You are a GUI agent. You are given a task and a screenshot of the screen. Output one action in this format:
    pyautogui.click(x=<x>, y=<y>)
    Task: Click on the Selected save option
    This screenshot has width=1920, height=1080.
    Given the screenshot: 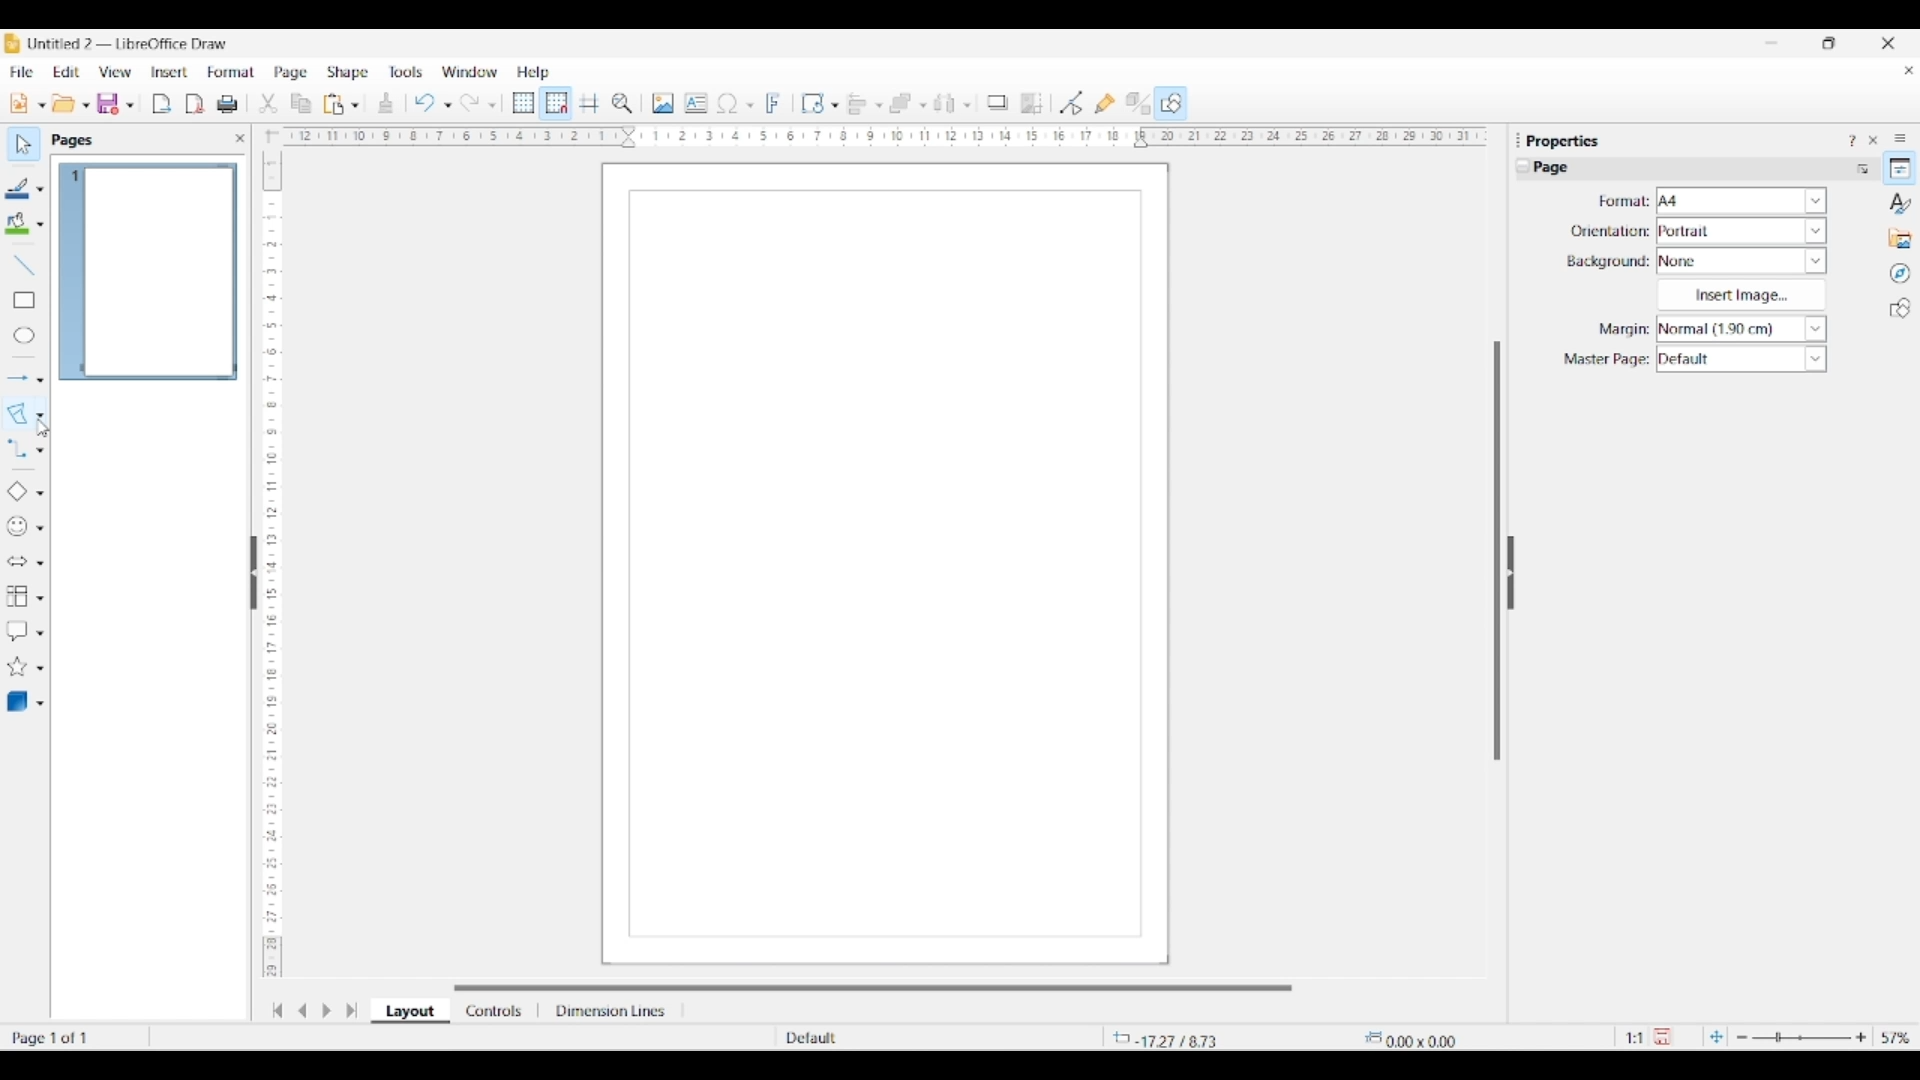 What is the action you would take?
    pyautogui.click(x=109, y=103)
    